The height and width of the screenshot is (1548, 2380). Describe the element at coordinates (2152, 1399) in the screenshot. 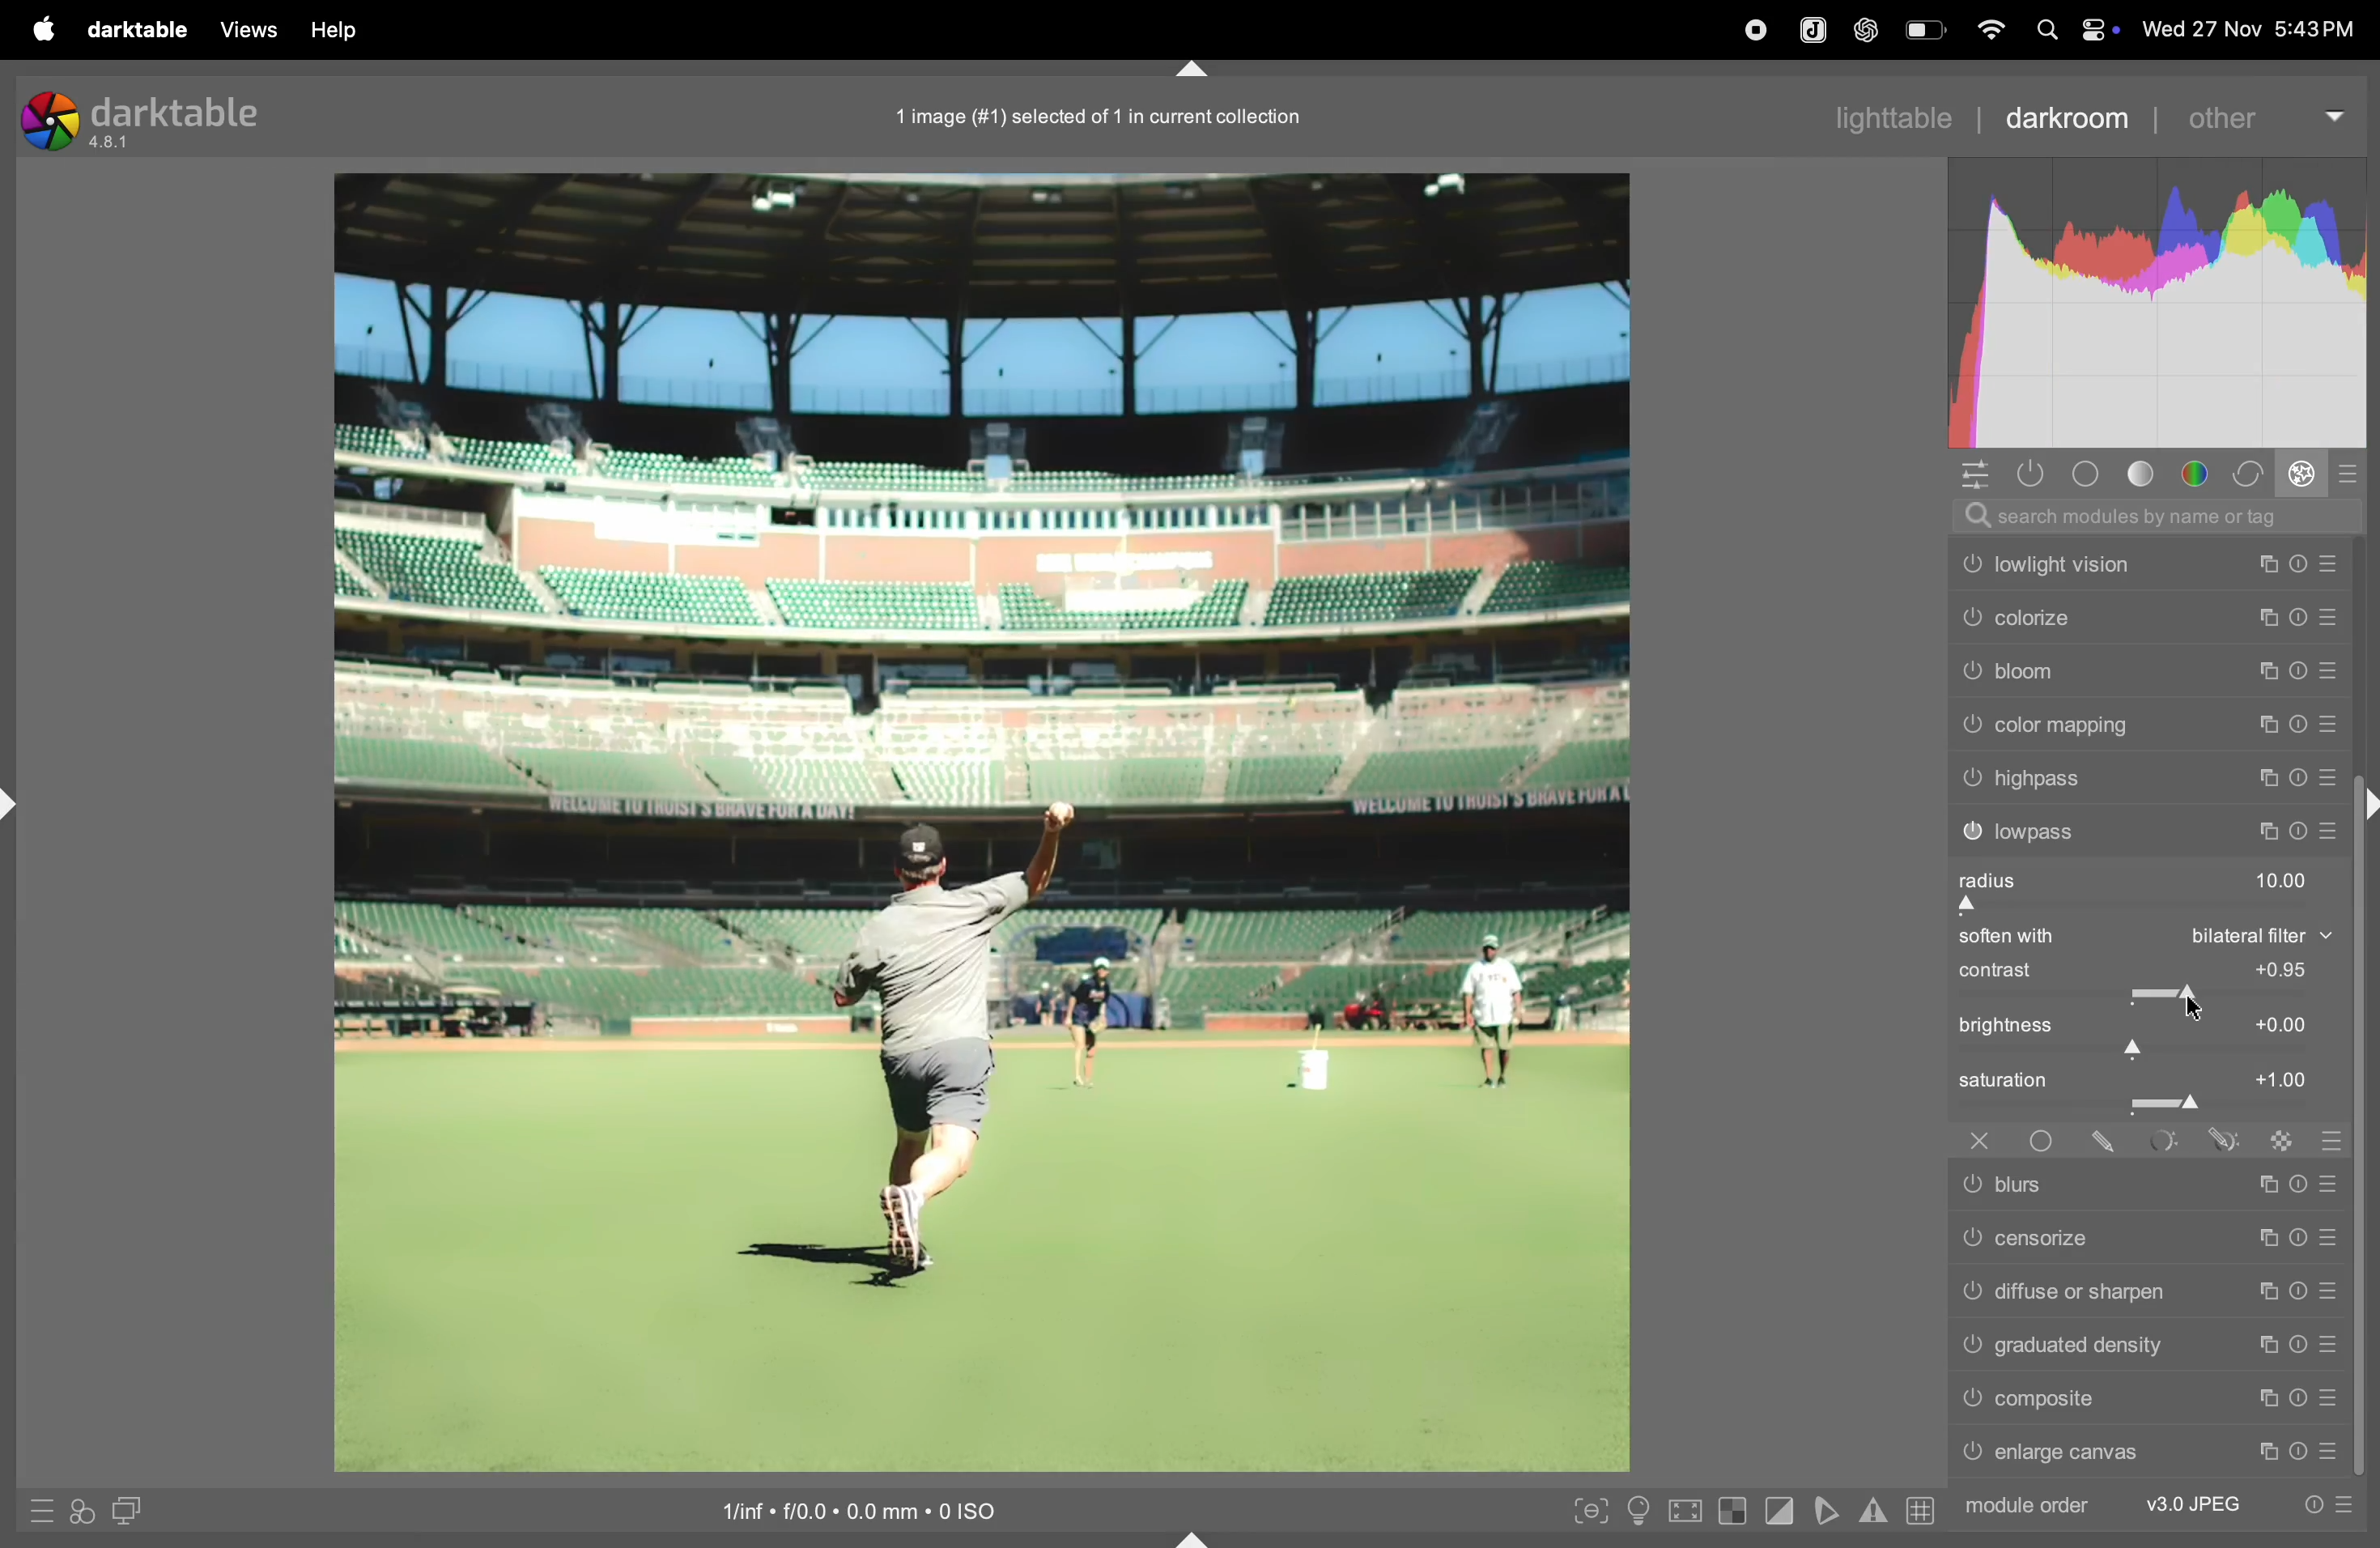

I see `composite` at that location.